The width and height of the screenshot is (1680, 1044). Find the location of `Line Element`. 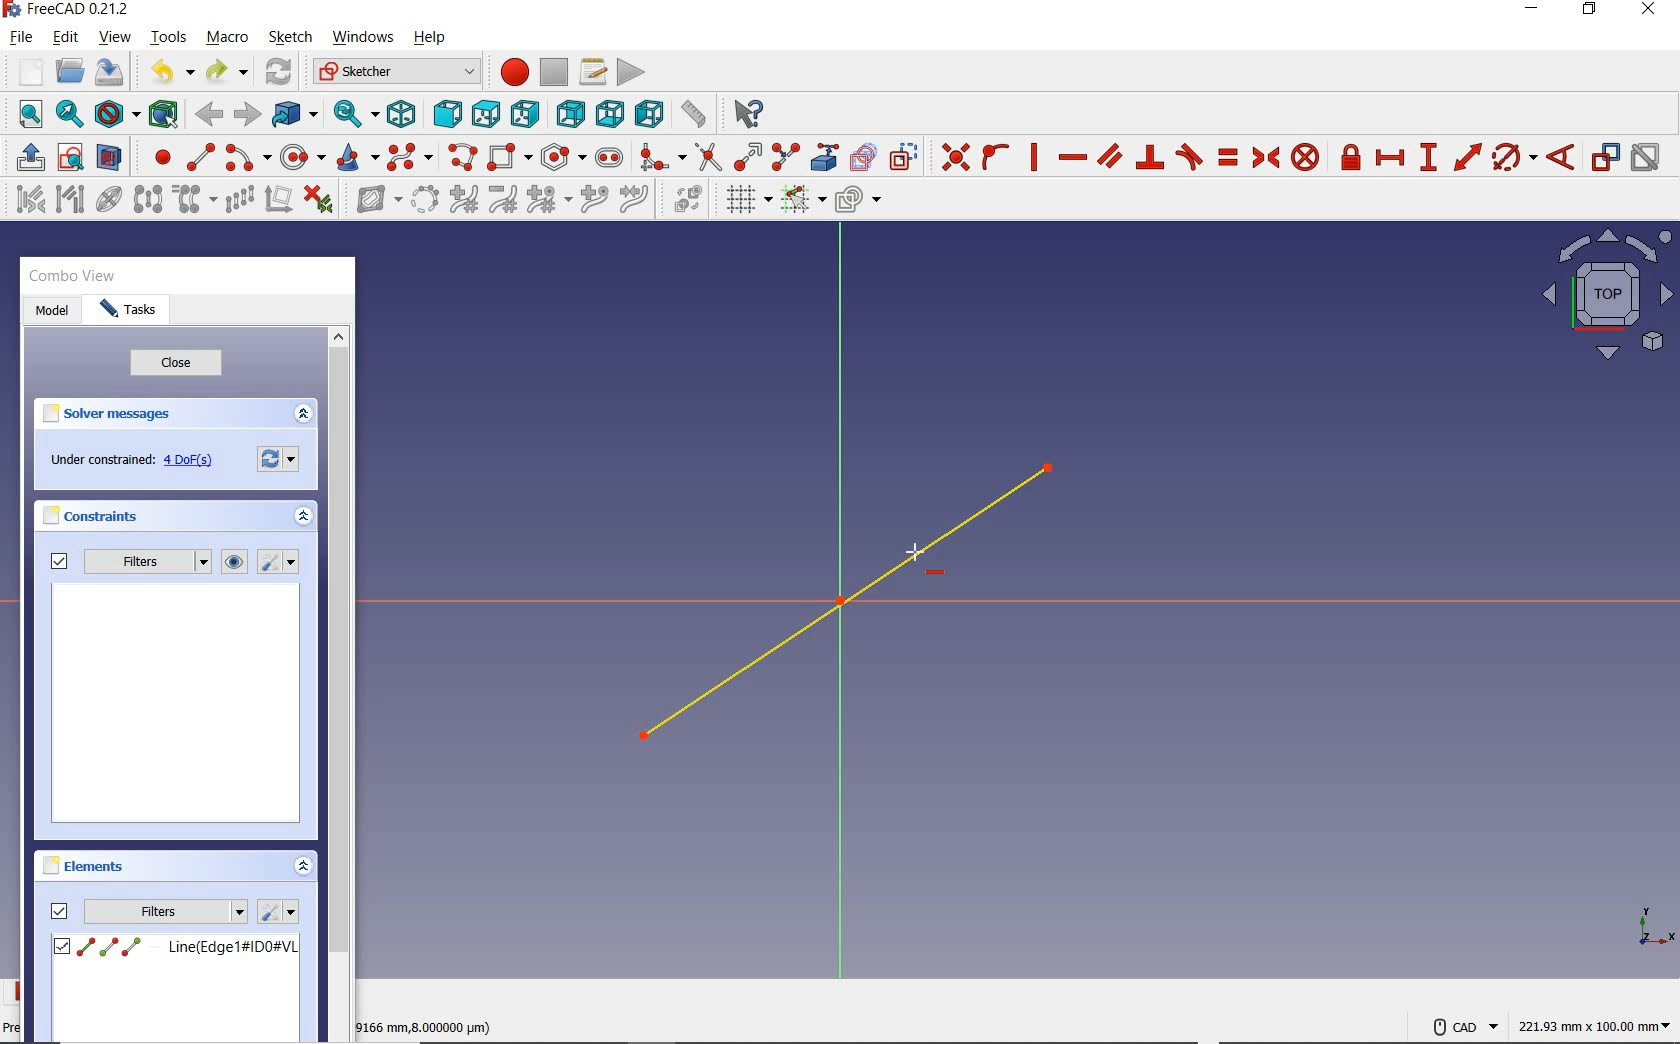

Line Element is located at coordinates (175, 947).